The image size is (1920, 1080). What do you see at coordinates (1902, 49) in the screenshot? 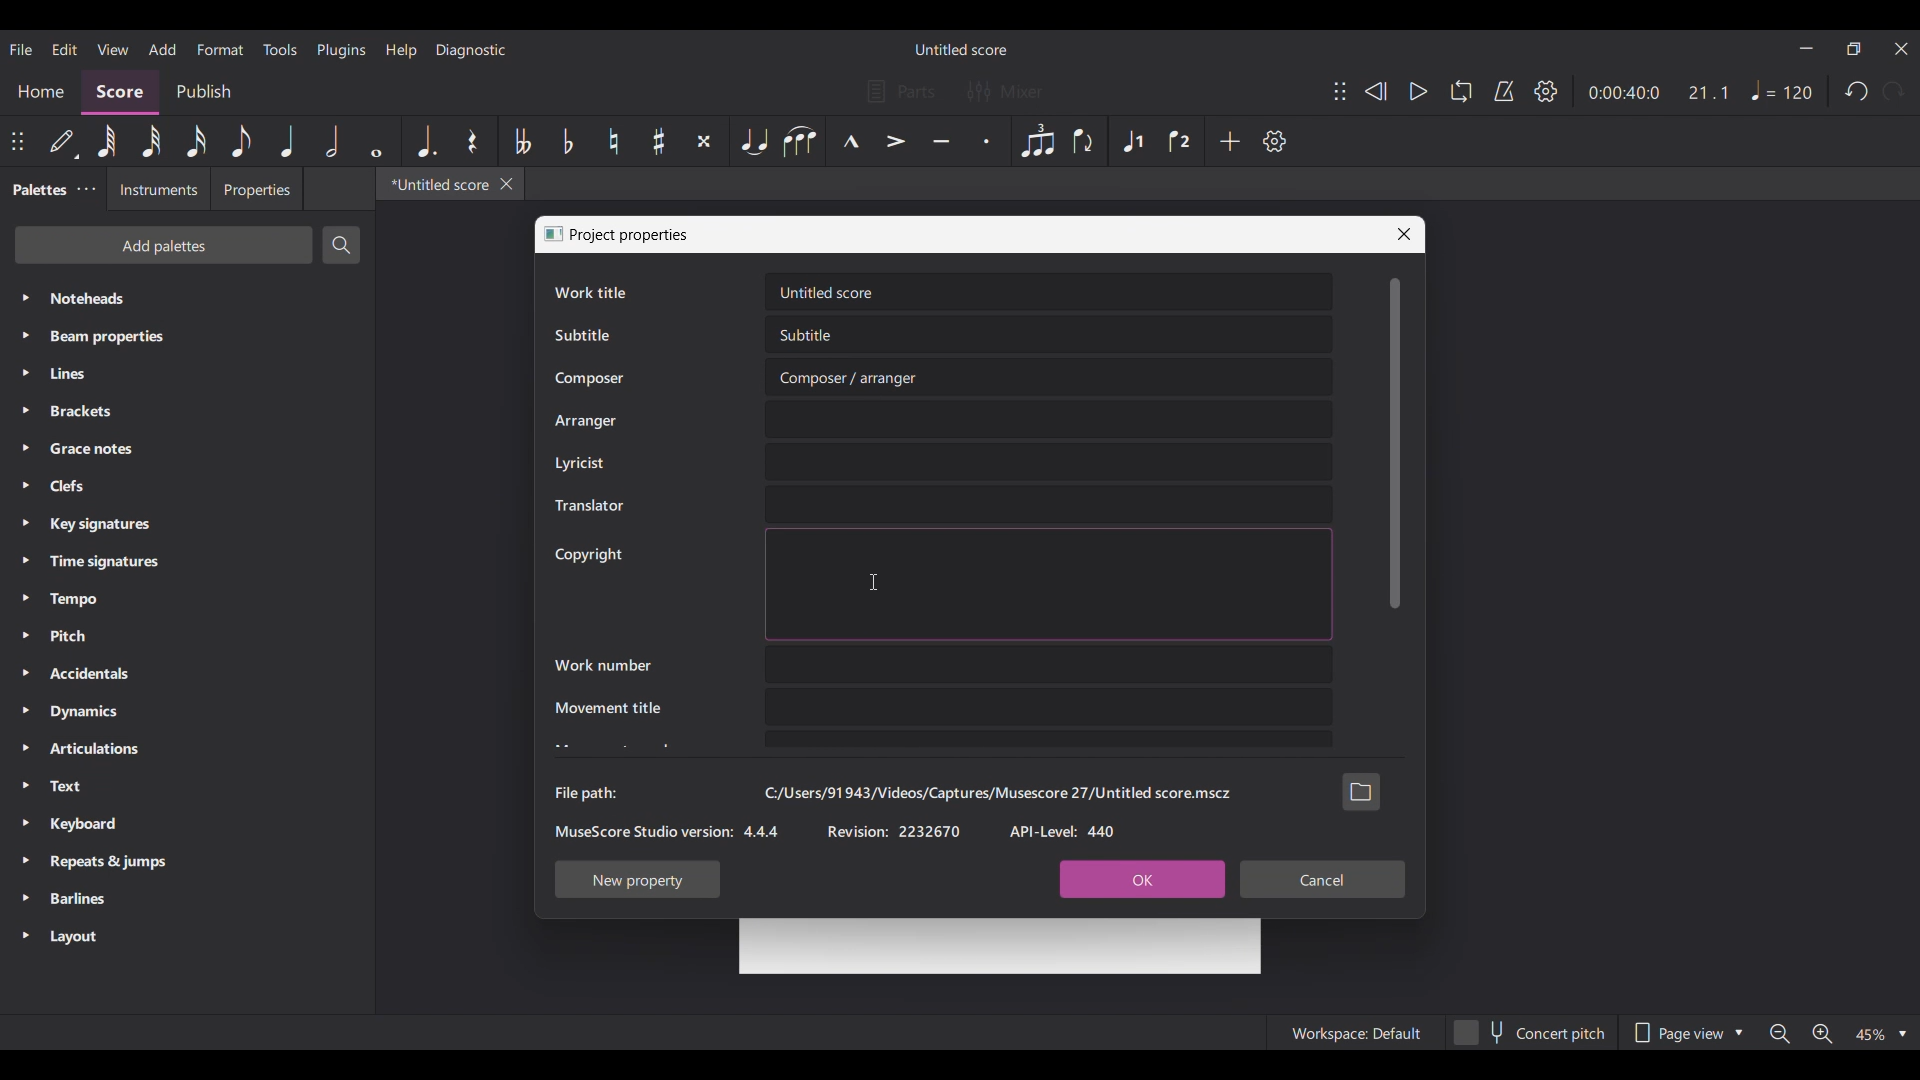
I see `Close interface` at bounding box center [1902, 49].